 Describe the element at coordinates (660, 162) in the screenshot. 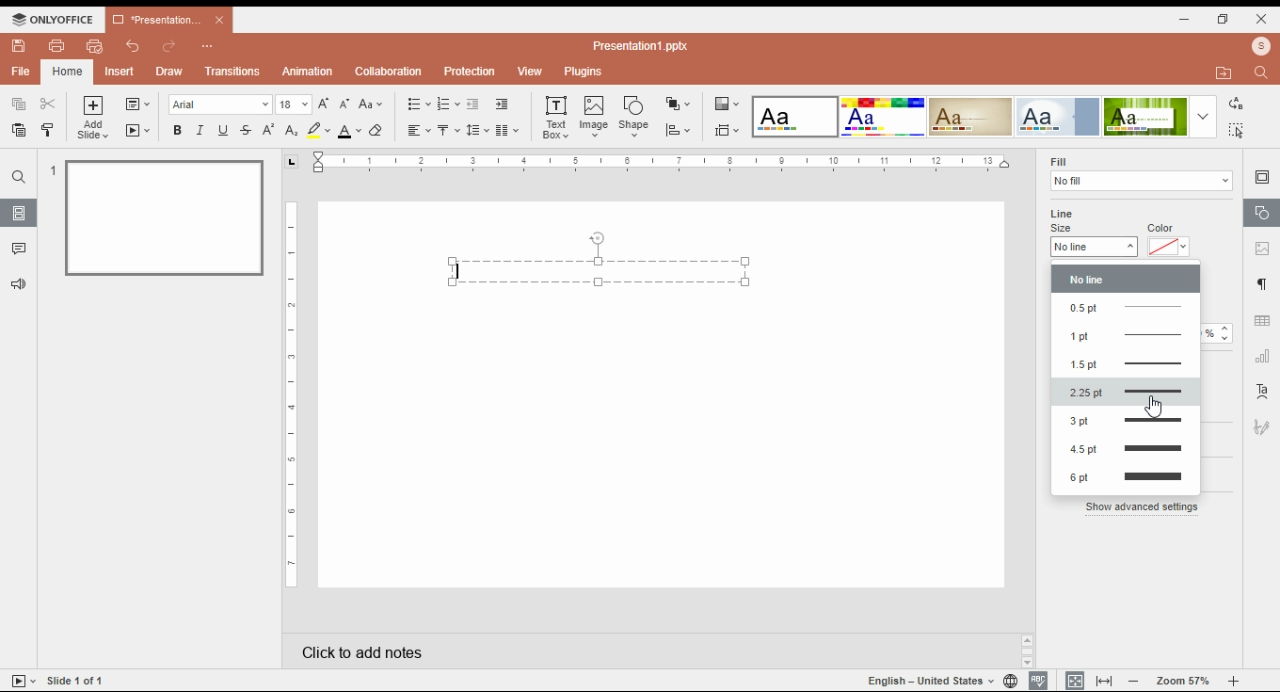

I see `Ruler` at that location.